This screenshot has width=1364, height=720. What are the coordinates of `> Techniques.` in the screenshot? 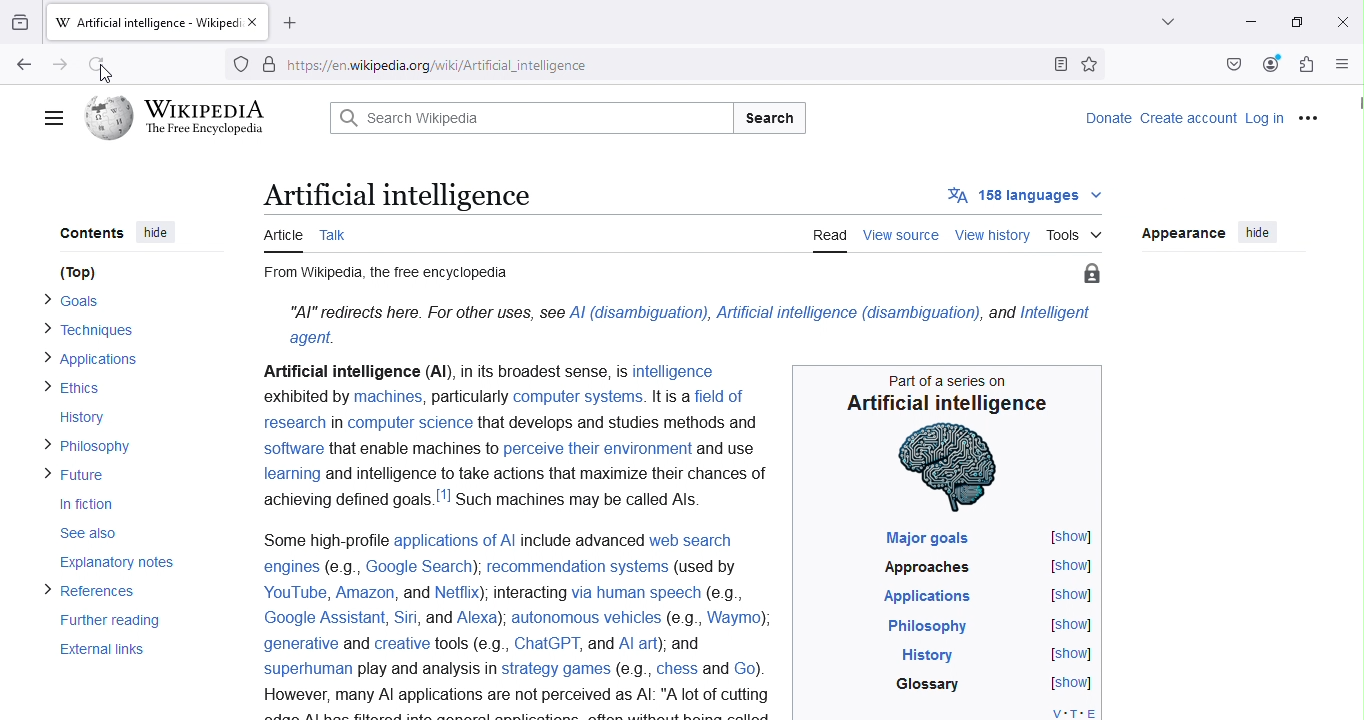 It's located at (86, 330).